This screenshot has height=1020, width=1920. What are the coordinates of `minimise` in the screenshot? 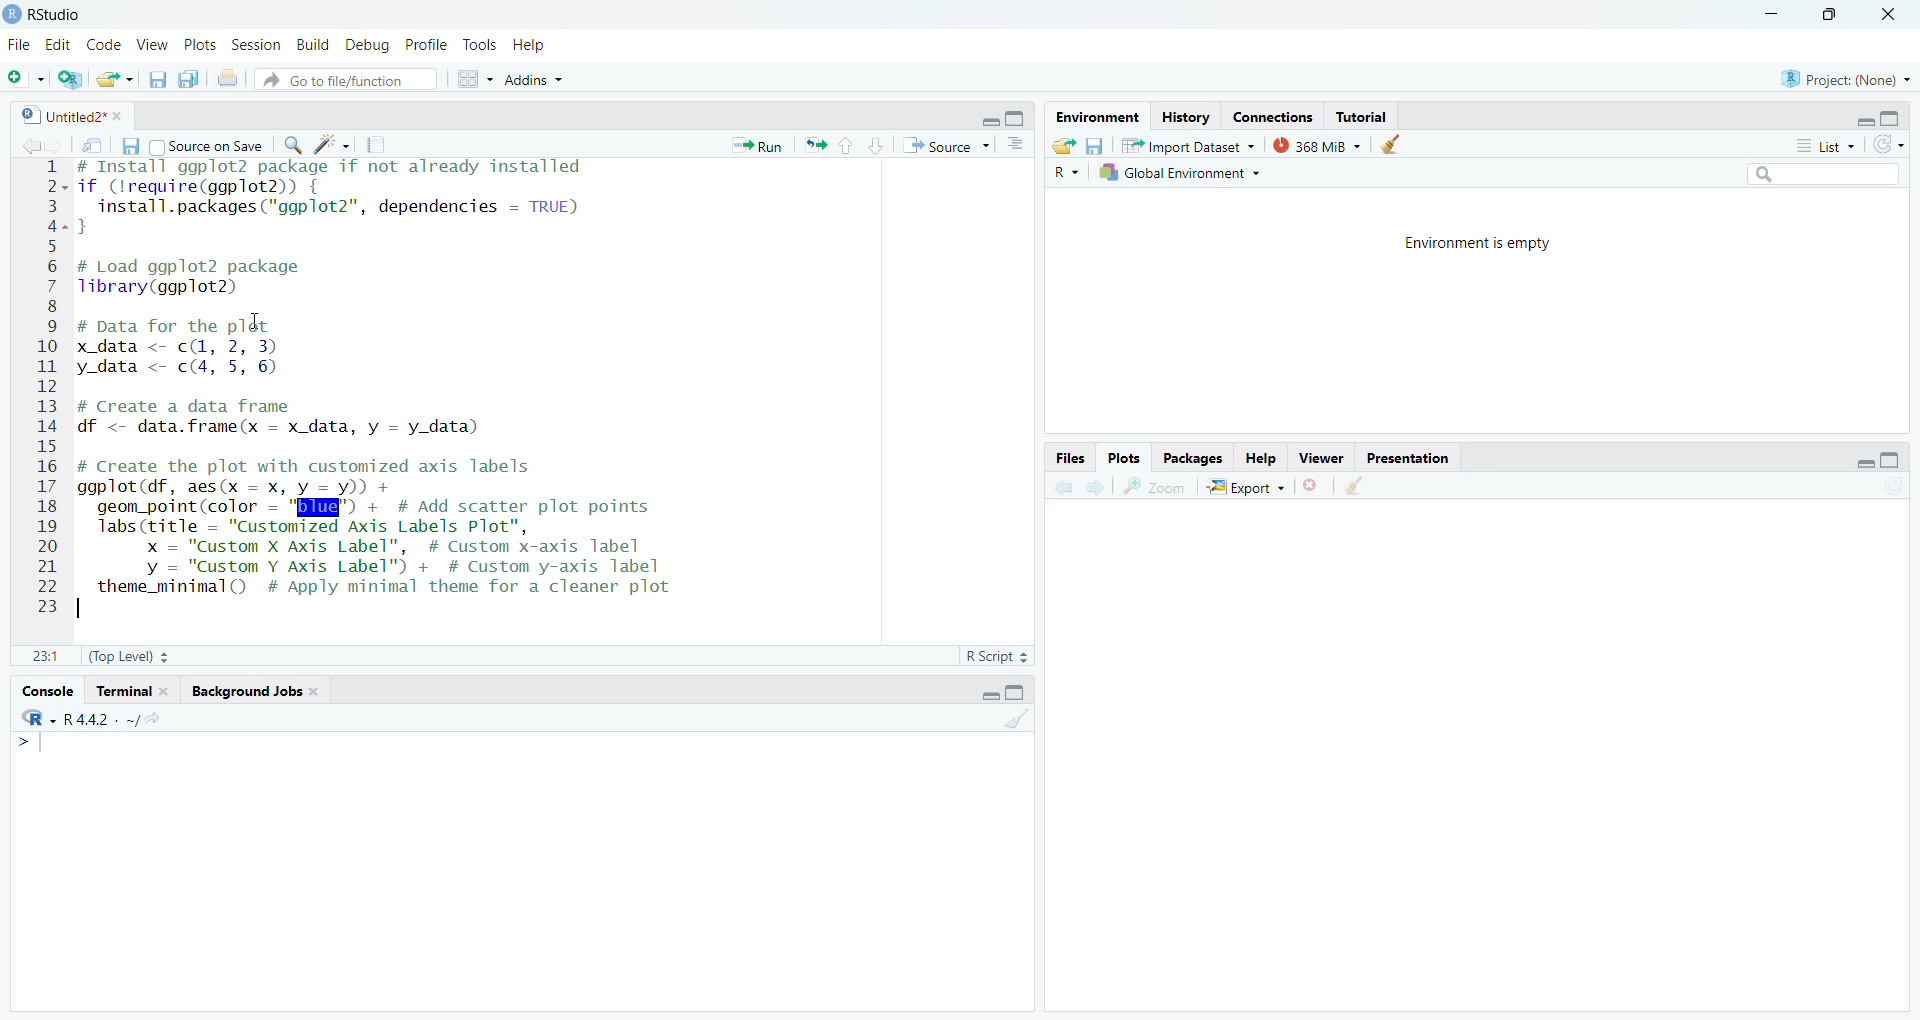 It's located at (1856, 121).